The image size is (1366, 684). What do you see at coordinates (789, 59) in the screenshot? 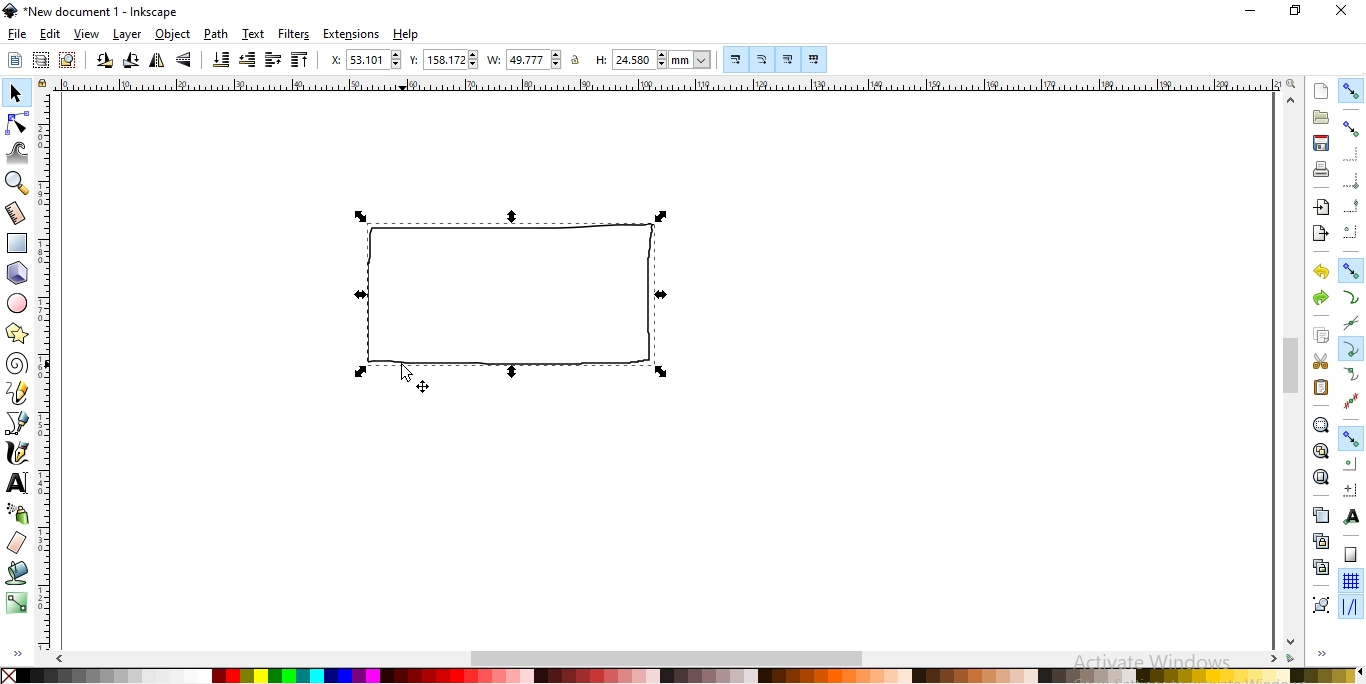
I see `` at bounding box center [789, 59].